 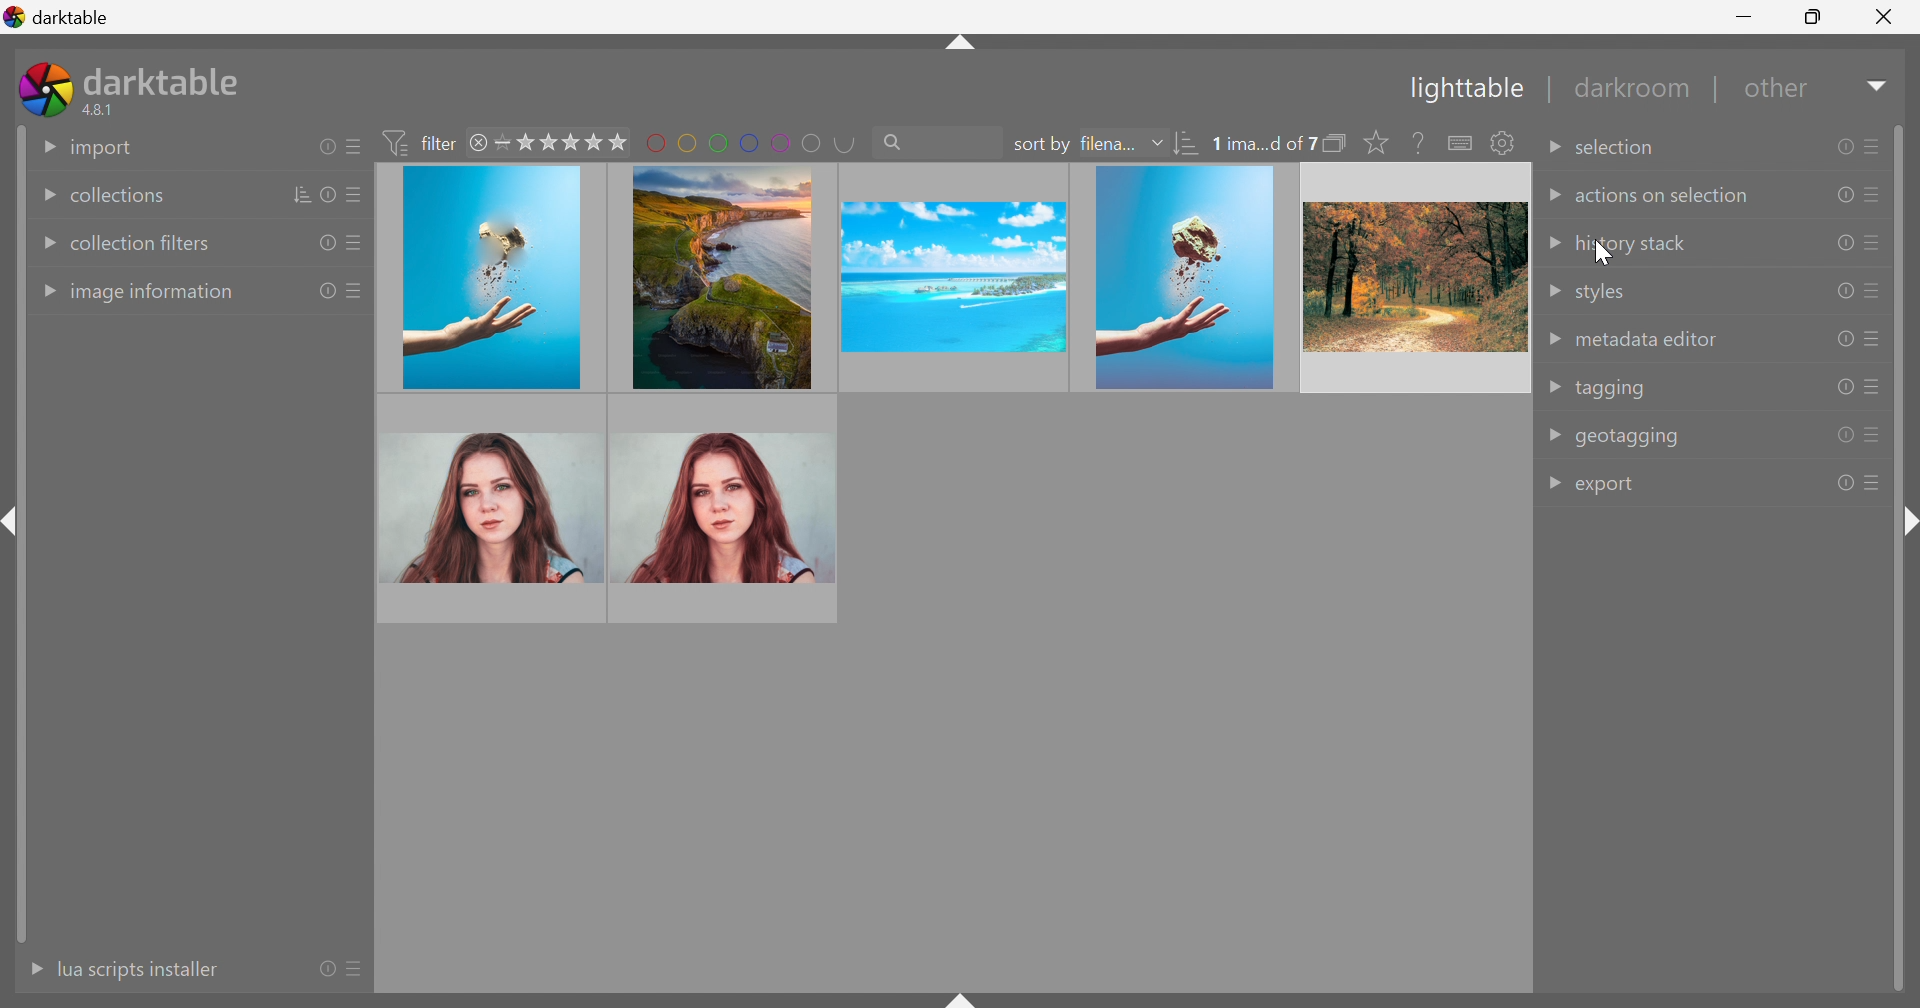 What do you see at coordinates (40, 197) in the screenshot?
I see `Drop Down` at bounding box center [40, 197].